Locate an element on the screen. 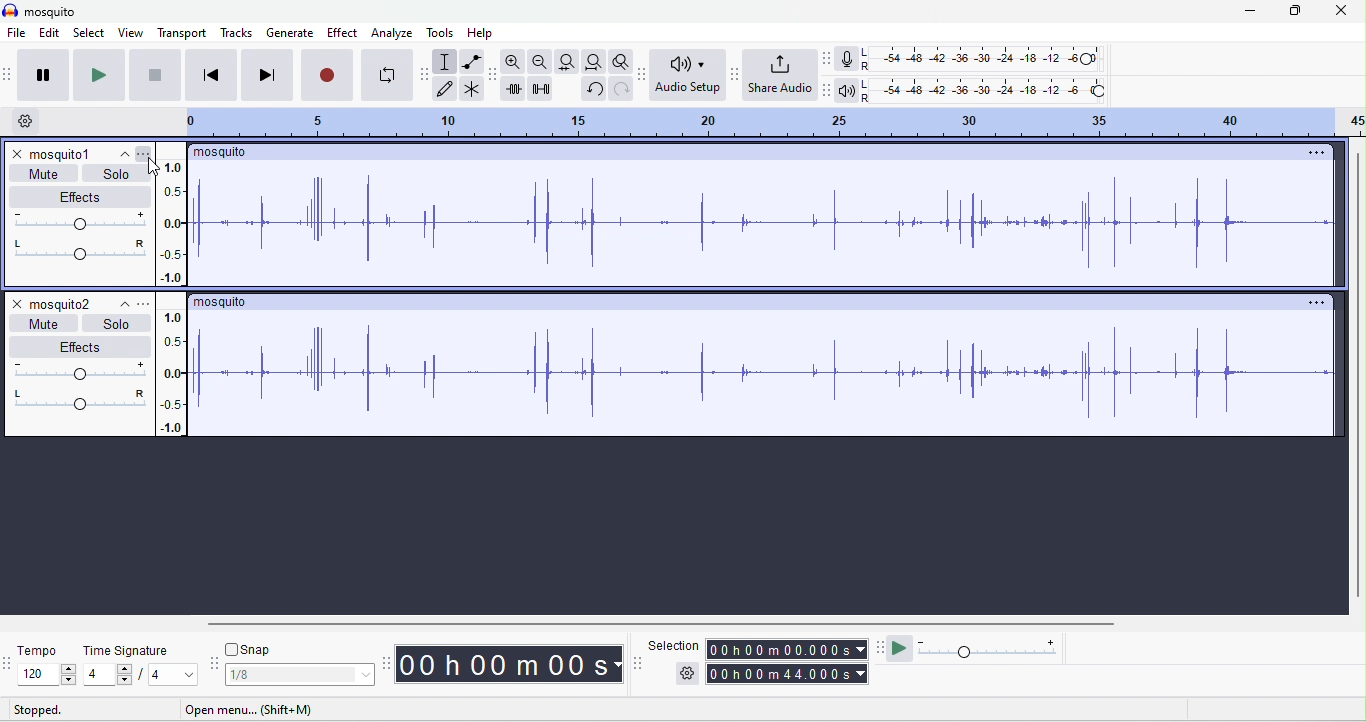  effect is located at coordinates (342, 34).